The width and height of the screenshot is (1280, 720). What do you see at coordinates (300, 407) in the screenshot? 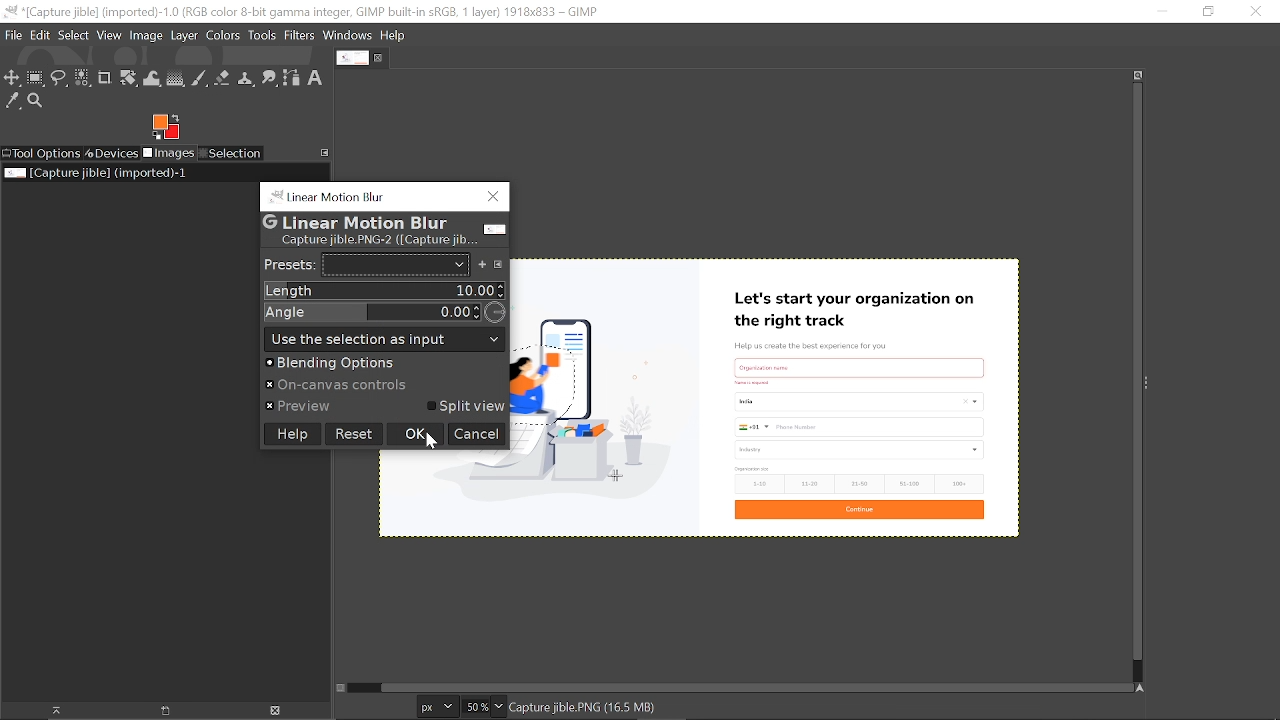
I see `« Preview` at bounding box center [300, 407].